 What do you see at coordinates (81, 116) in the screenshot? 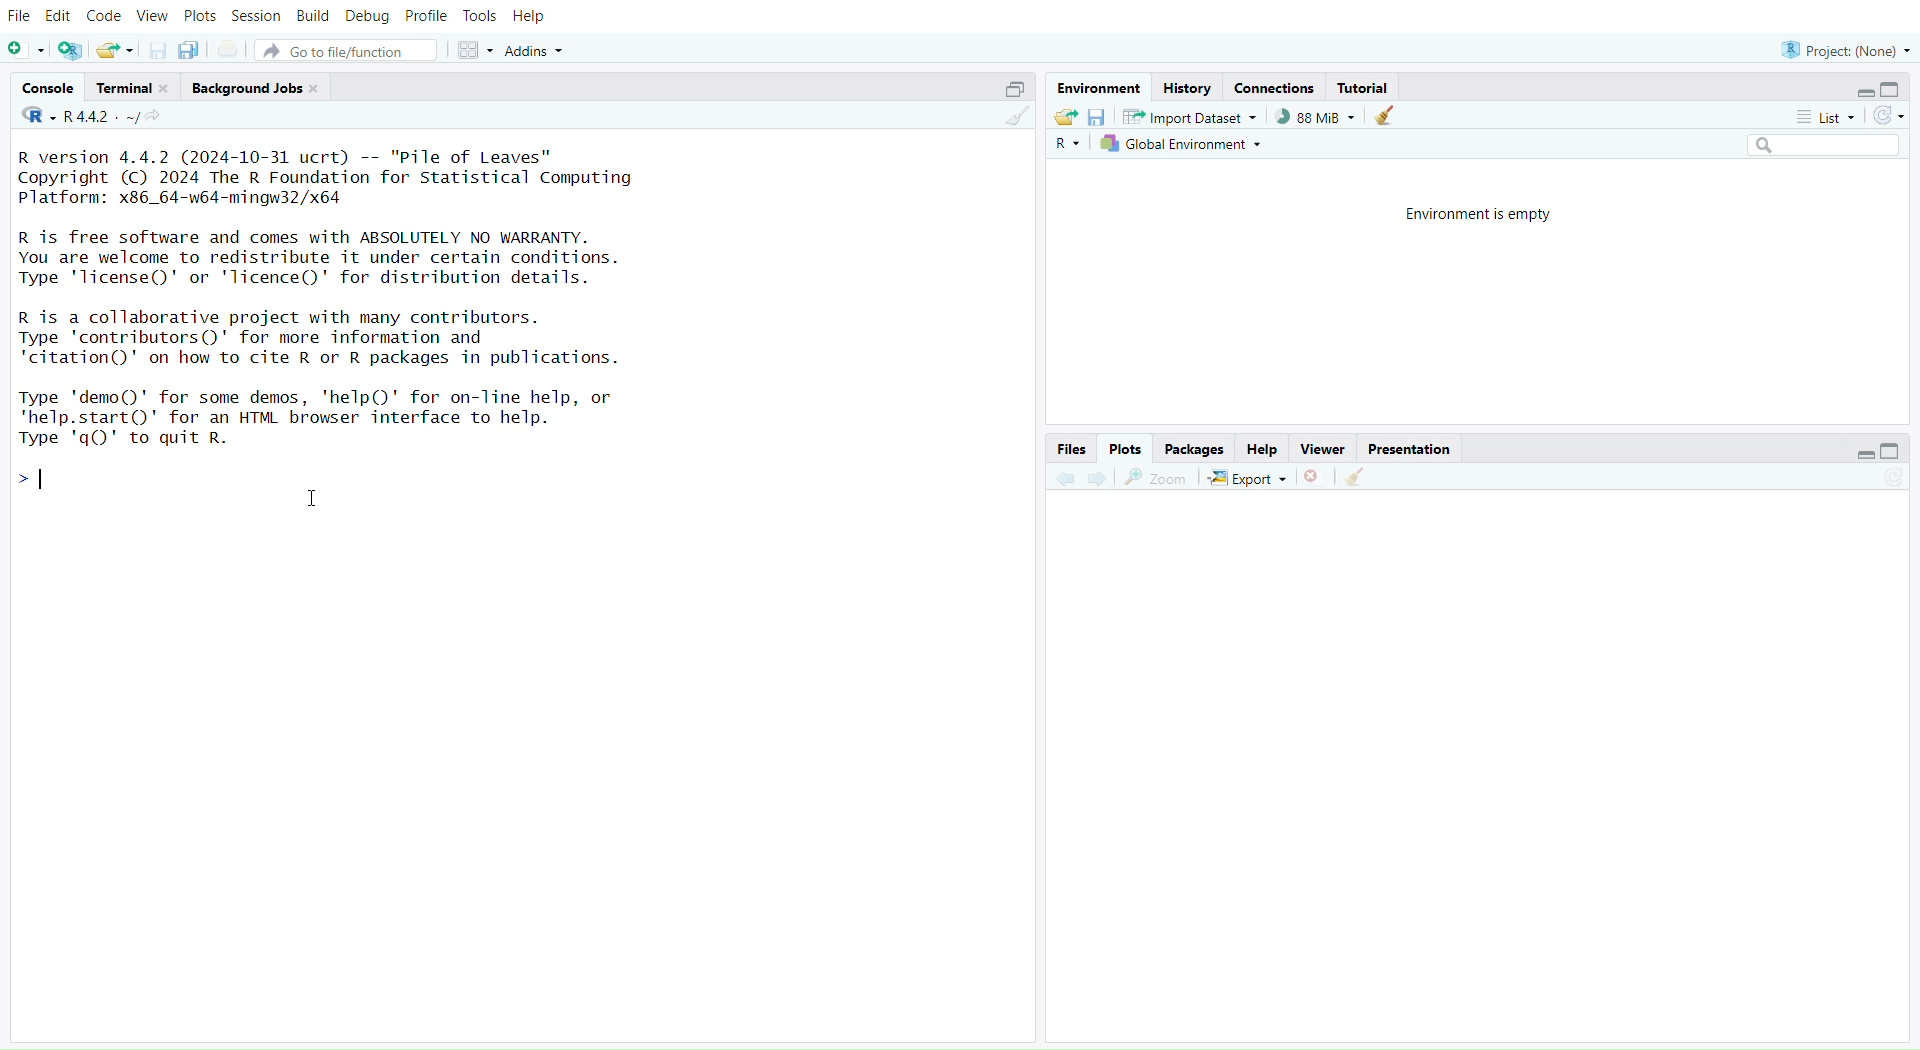
I see `R 4.4.2` at bounding box center [81, 116].